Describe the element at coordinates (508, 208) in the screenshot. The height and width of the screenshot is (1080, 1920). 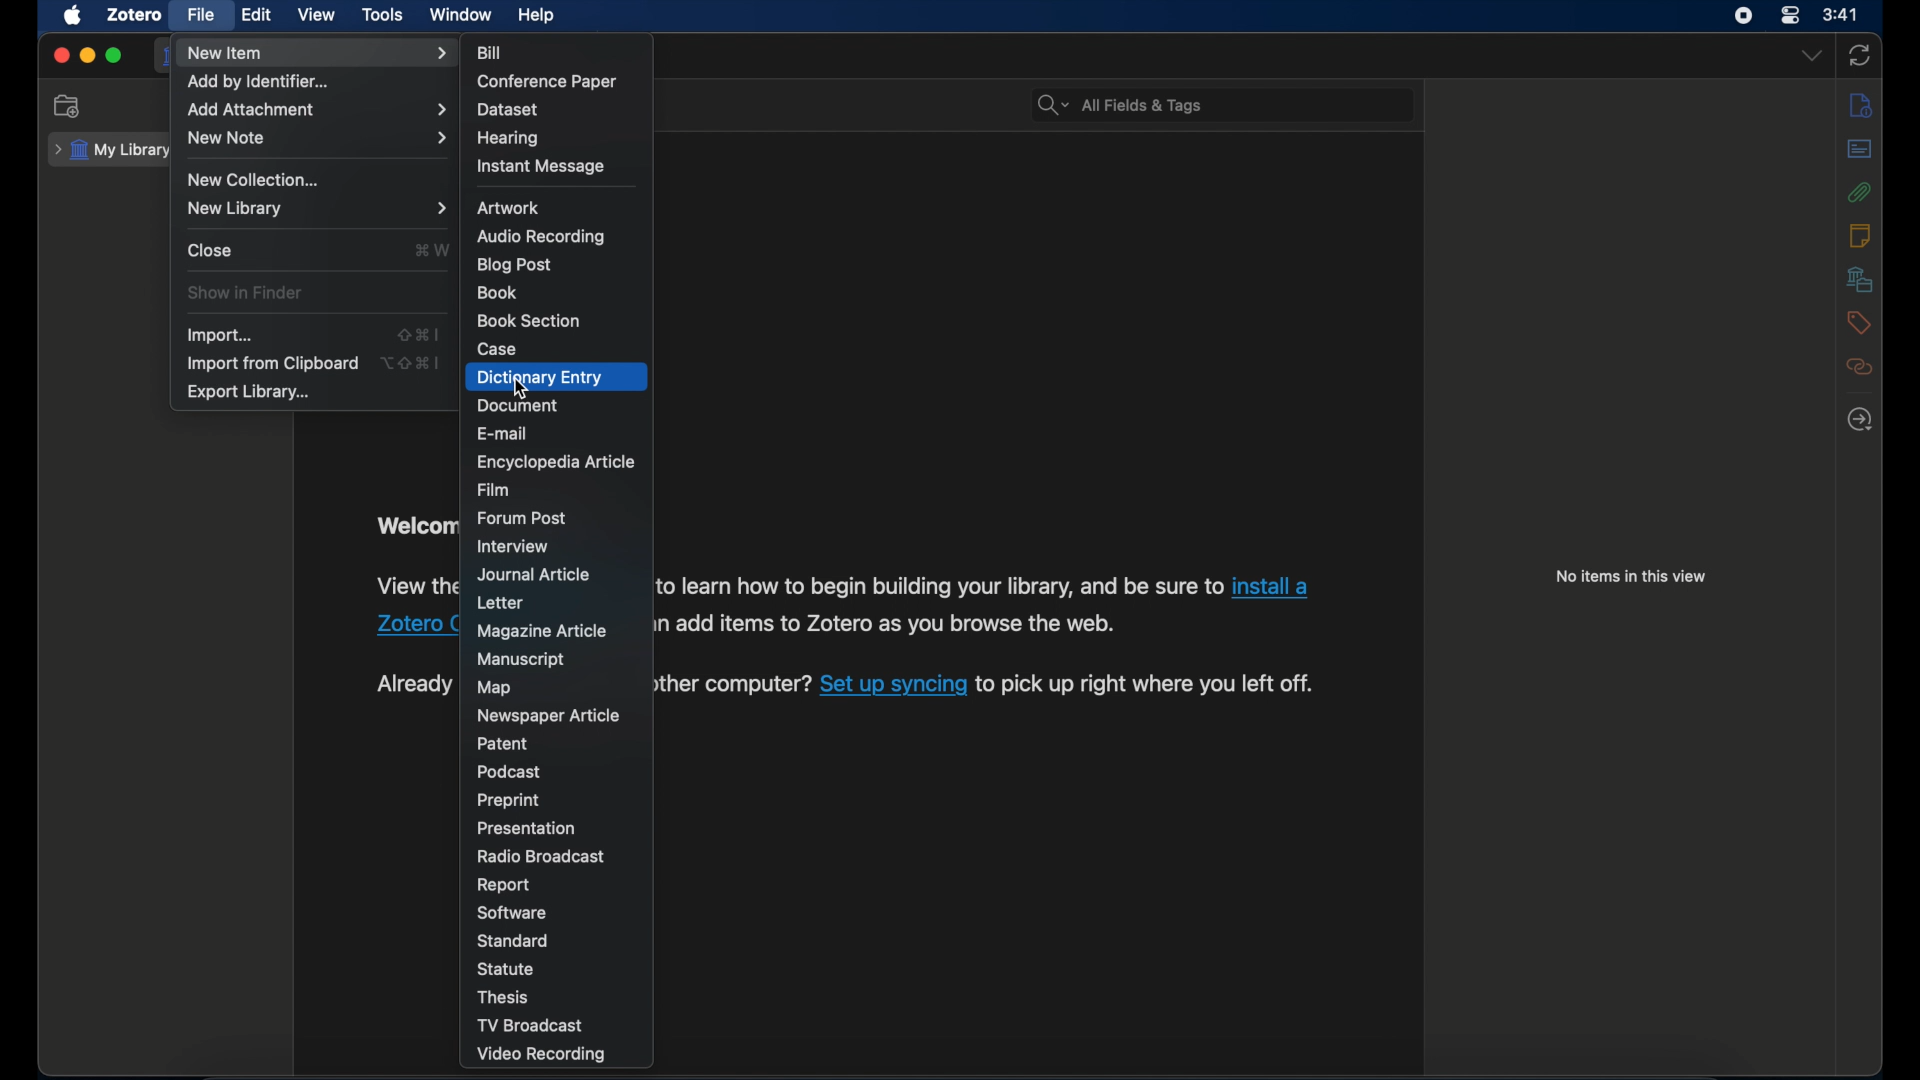
I see `artwork` at that location.